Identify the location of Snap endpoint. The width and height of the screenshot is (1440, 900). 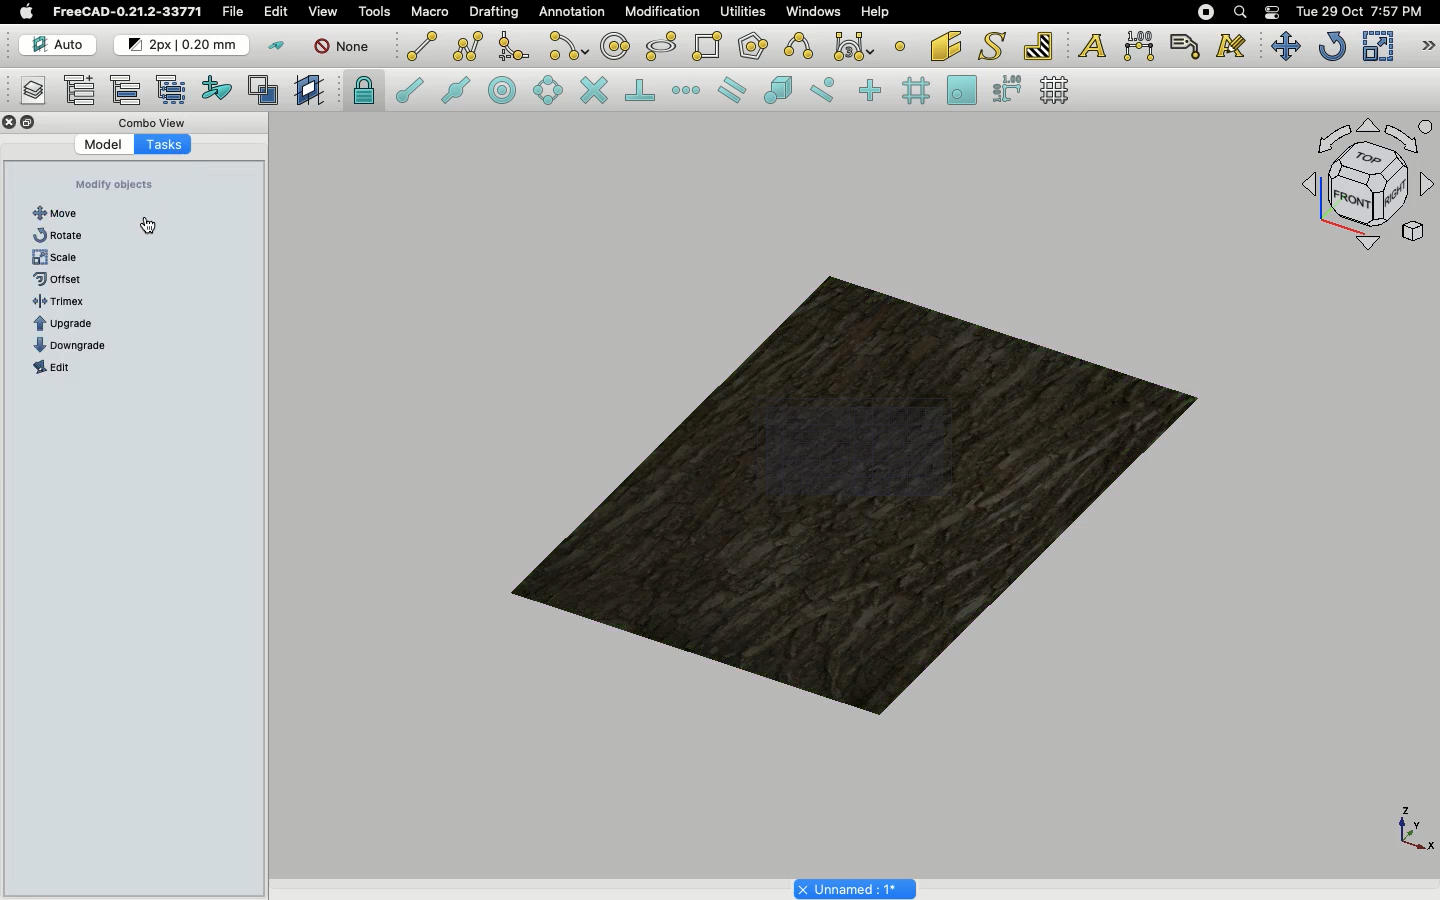
(410, 93).